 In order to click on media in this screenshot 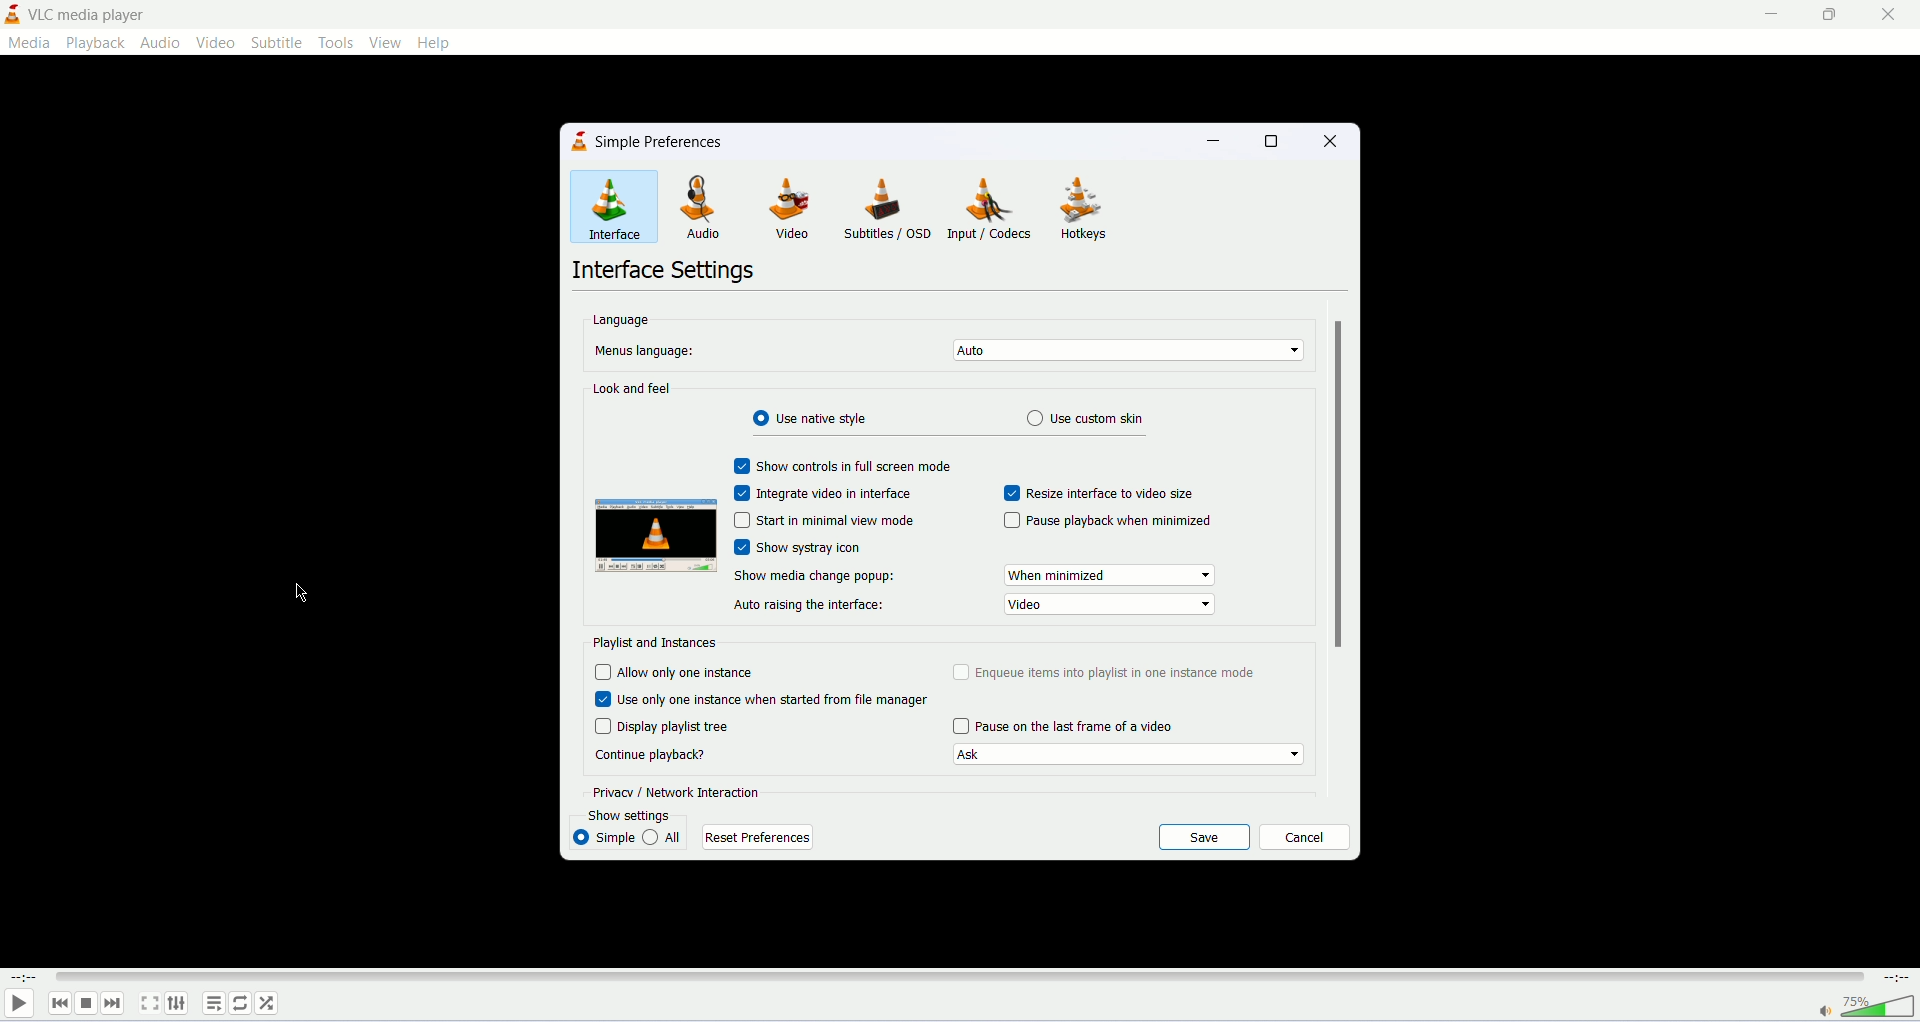, I will do `click(30, 43)`.